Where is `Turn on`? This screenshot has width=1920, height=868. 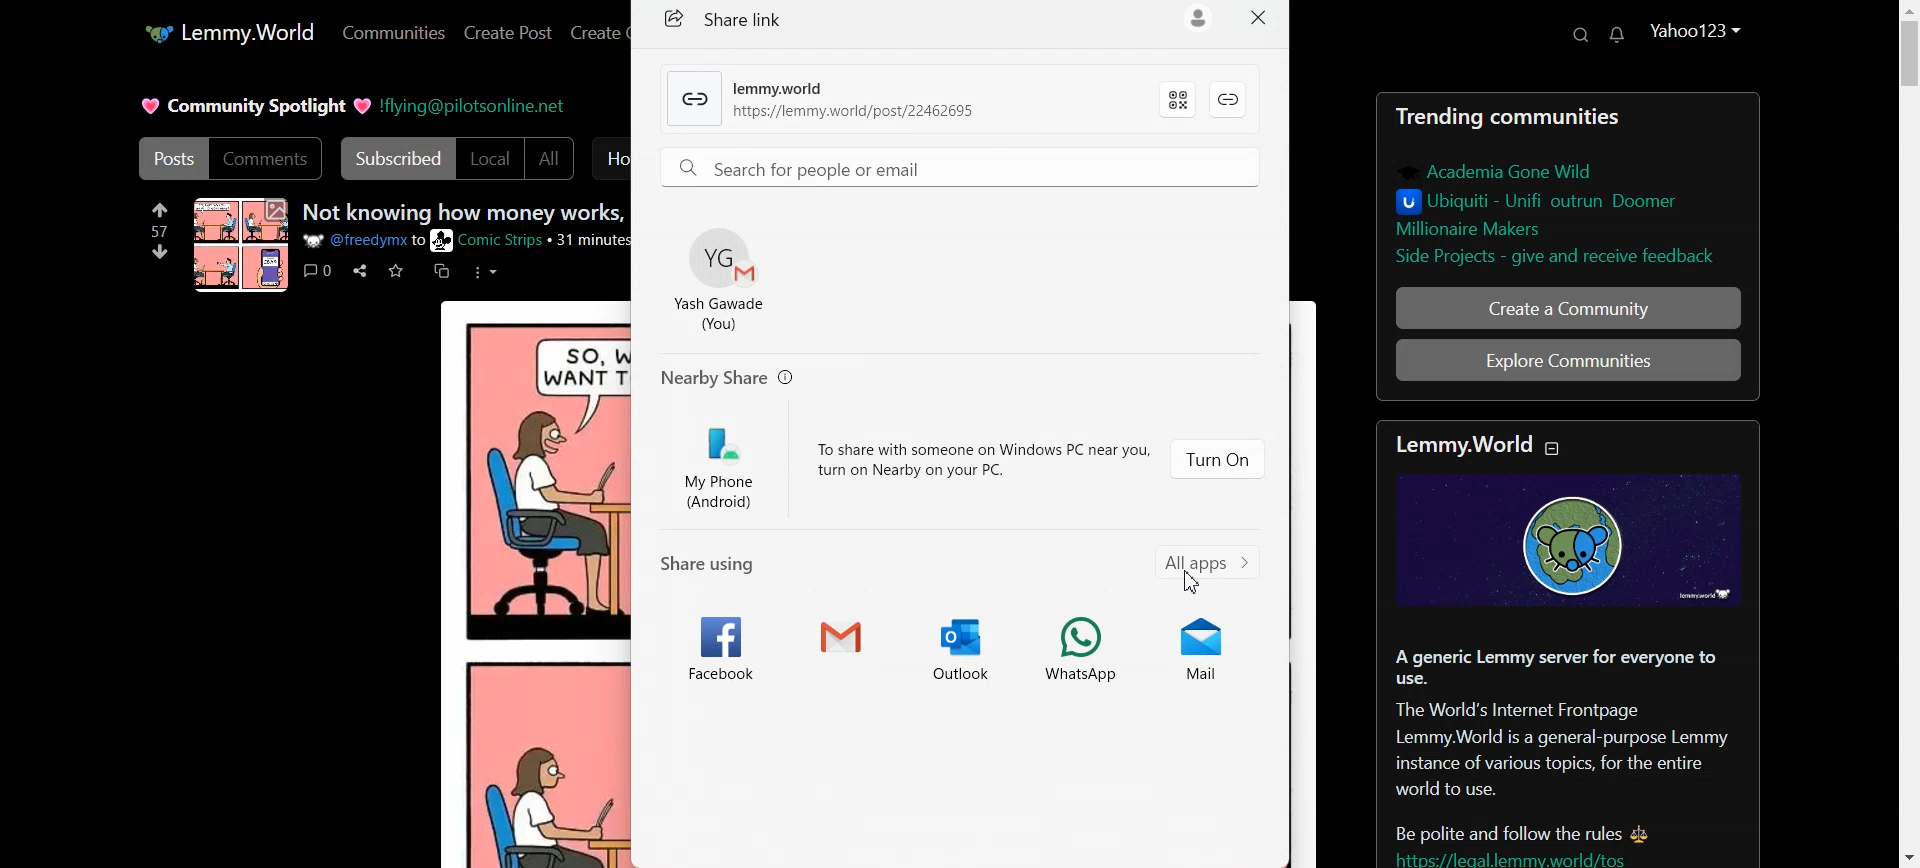
Turn on is located at coordinates (1218, 458).